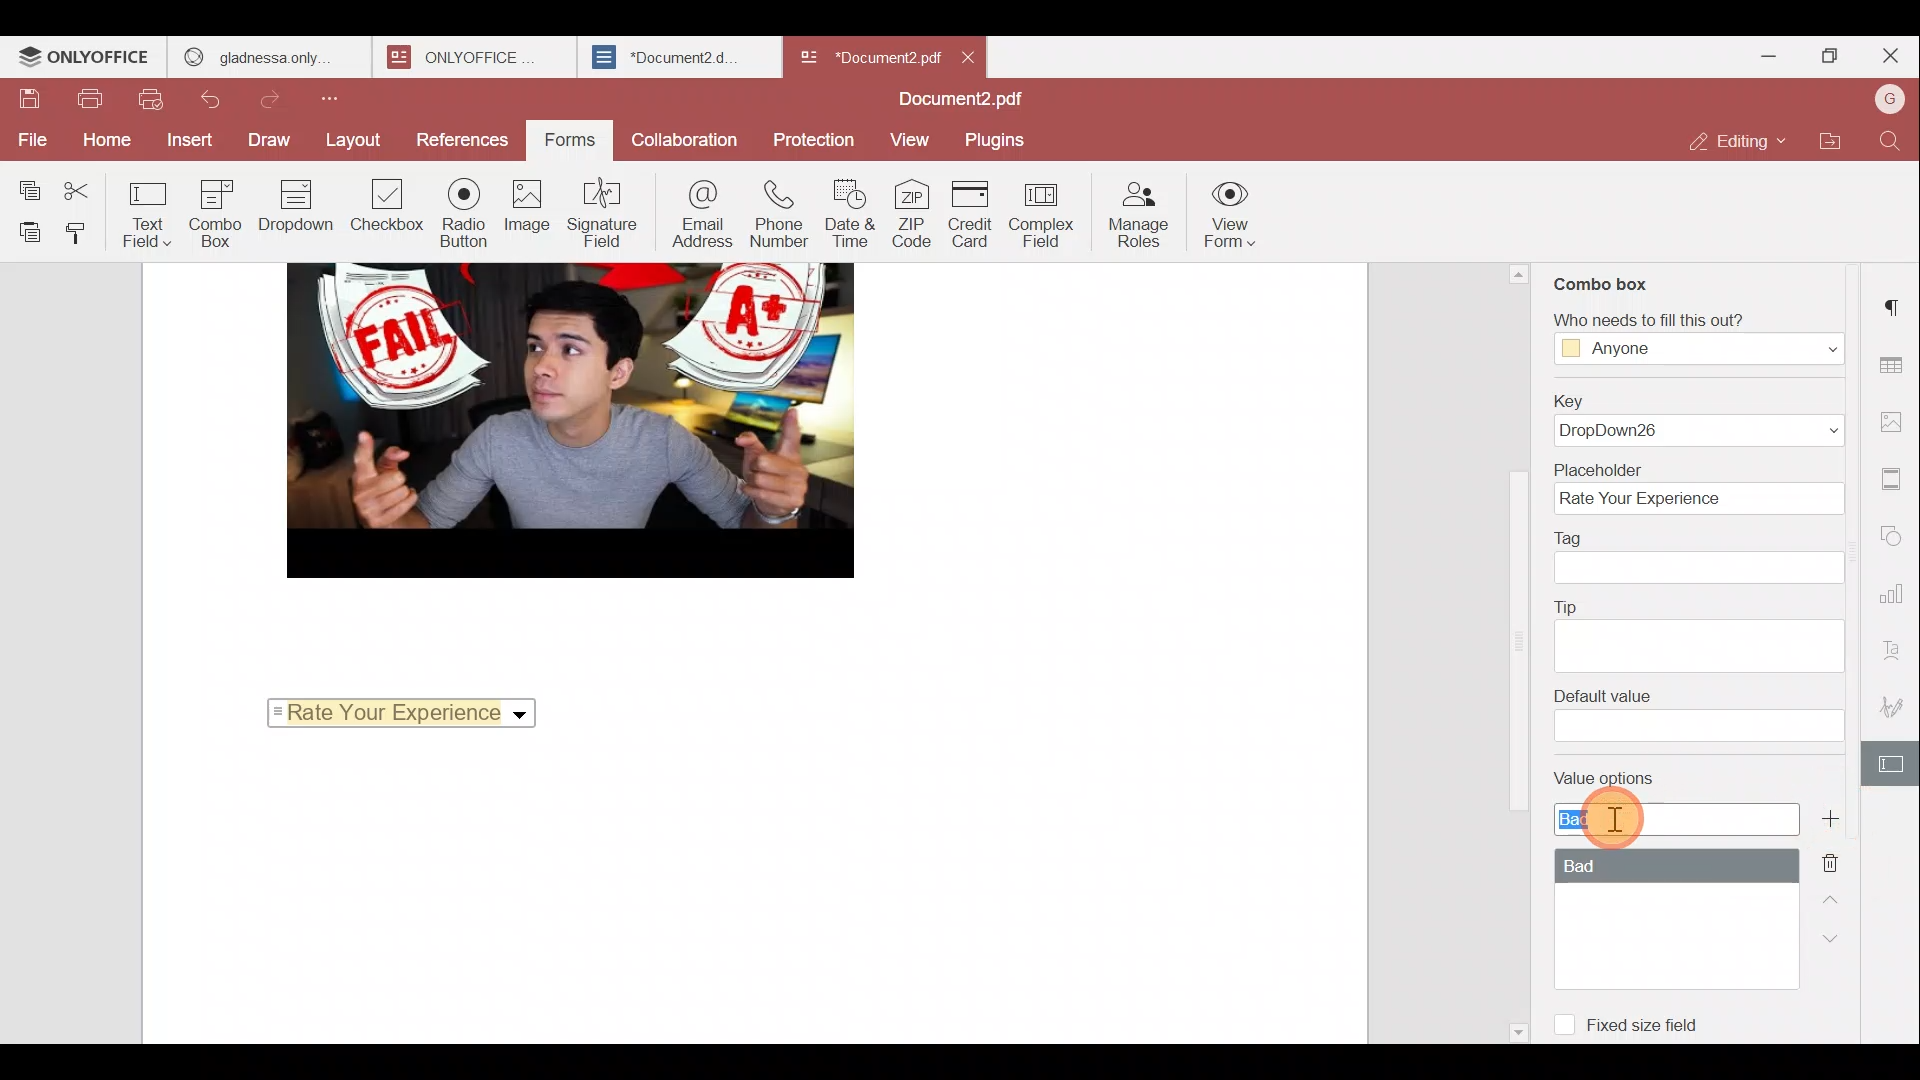 The height and width of the screenshot is (1080, 1920). I want to click on Signature field, so click(602, 212).